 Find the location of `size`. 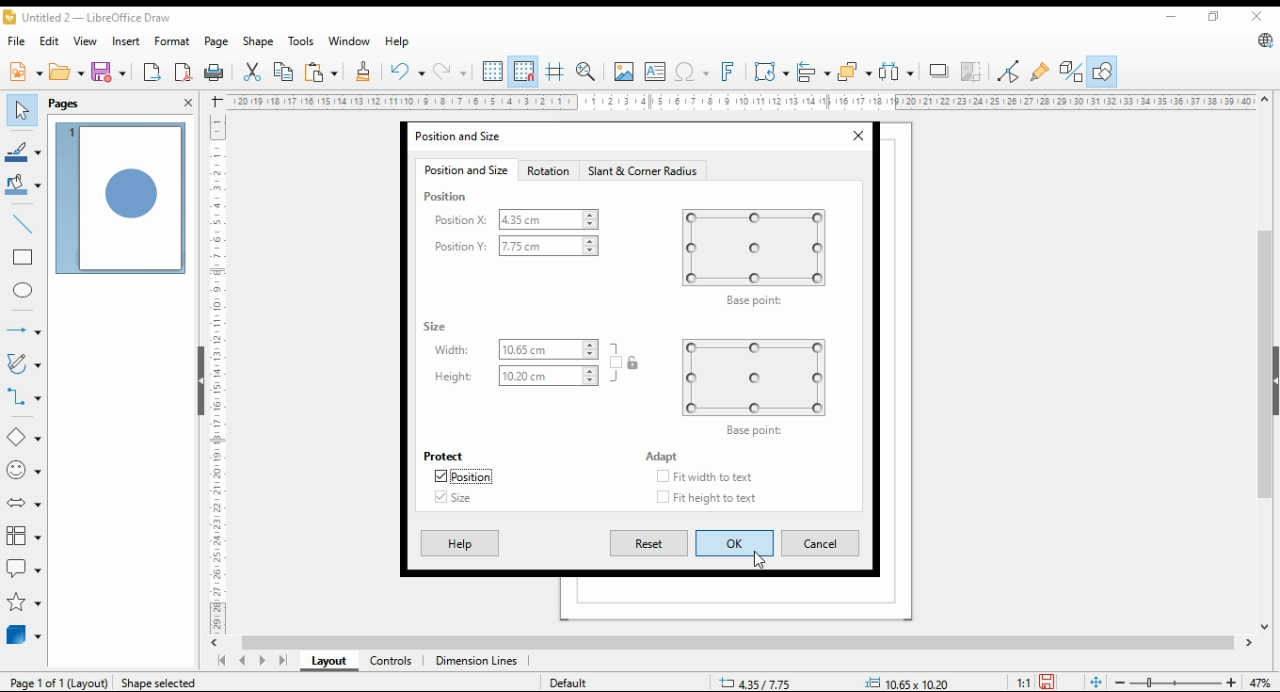

size is located at coordinates (460, 498).